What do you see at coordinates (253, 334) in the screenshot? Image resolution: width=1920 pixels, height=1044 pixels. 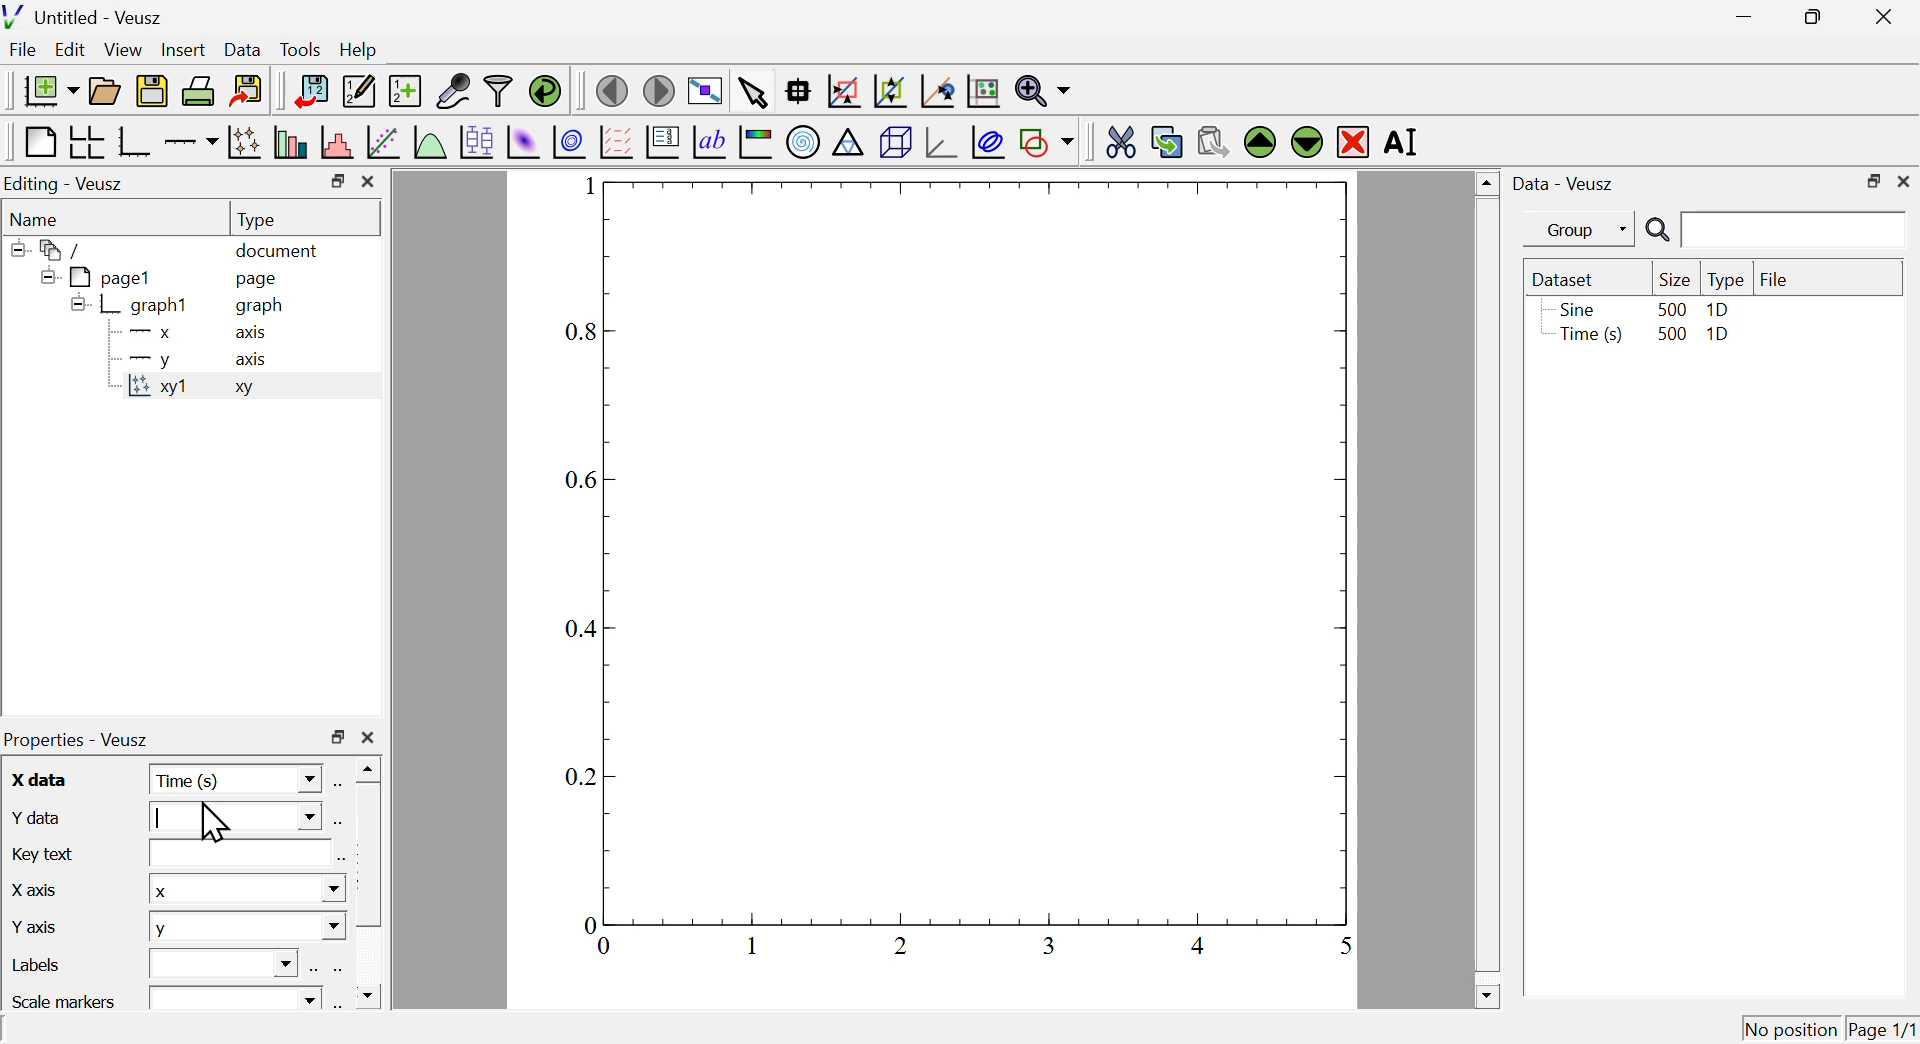 I see `axis` at bounding box center [253, 334].